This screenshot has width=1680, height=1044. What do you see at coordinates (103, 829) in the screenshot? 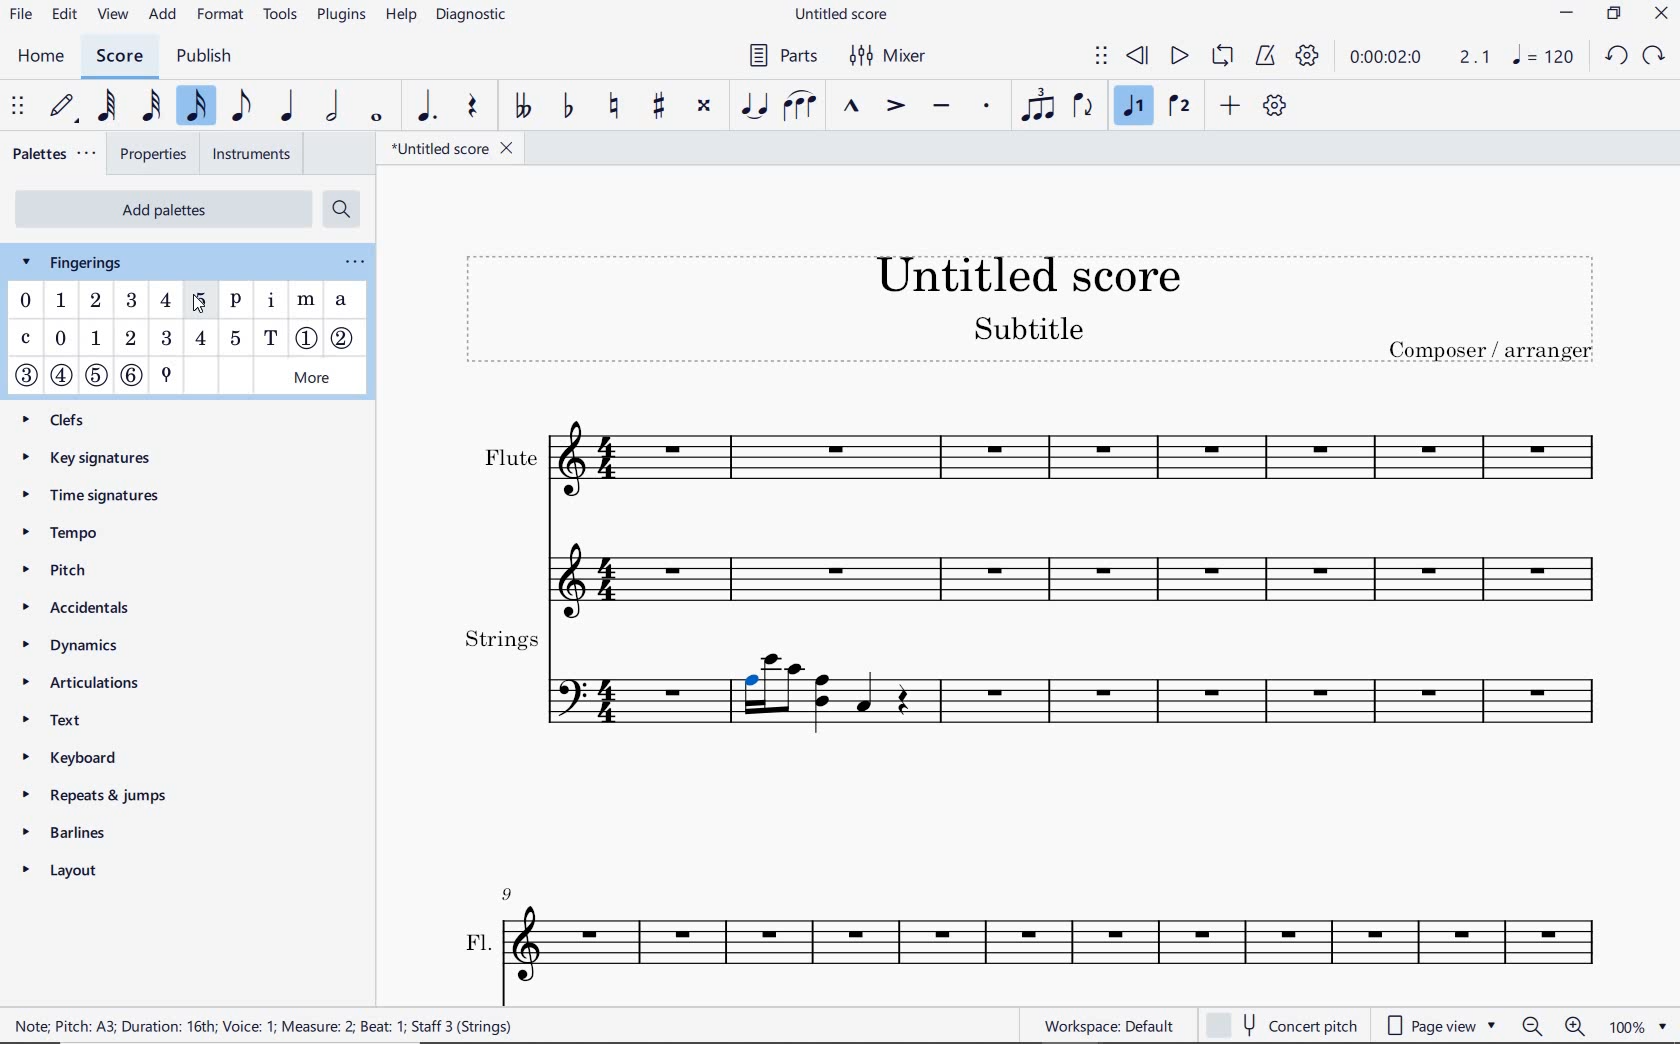
I see `barlines` at bounding box center [103, 829].